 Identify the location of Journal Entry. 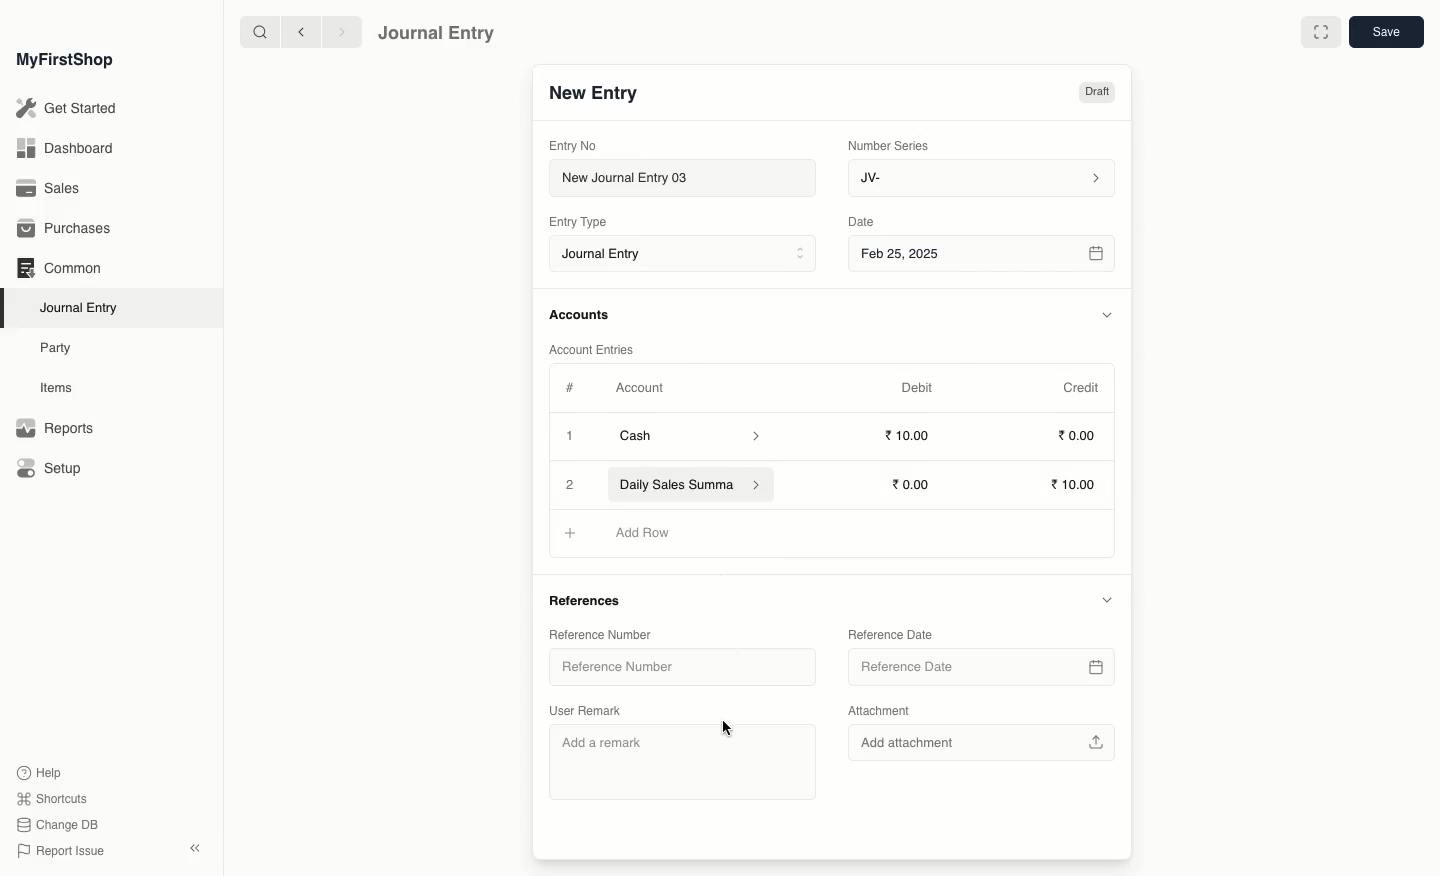
(688, 255).